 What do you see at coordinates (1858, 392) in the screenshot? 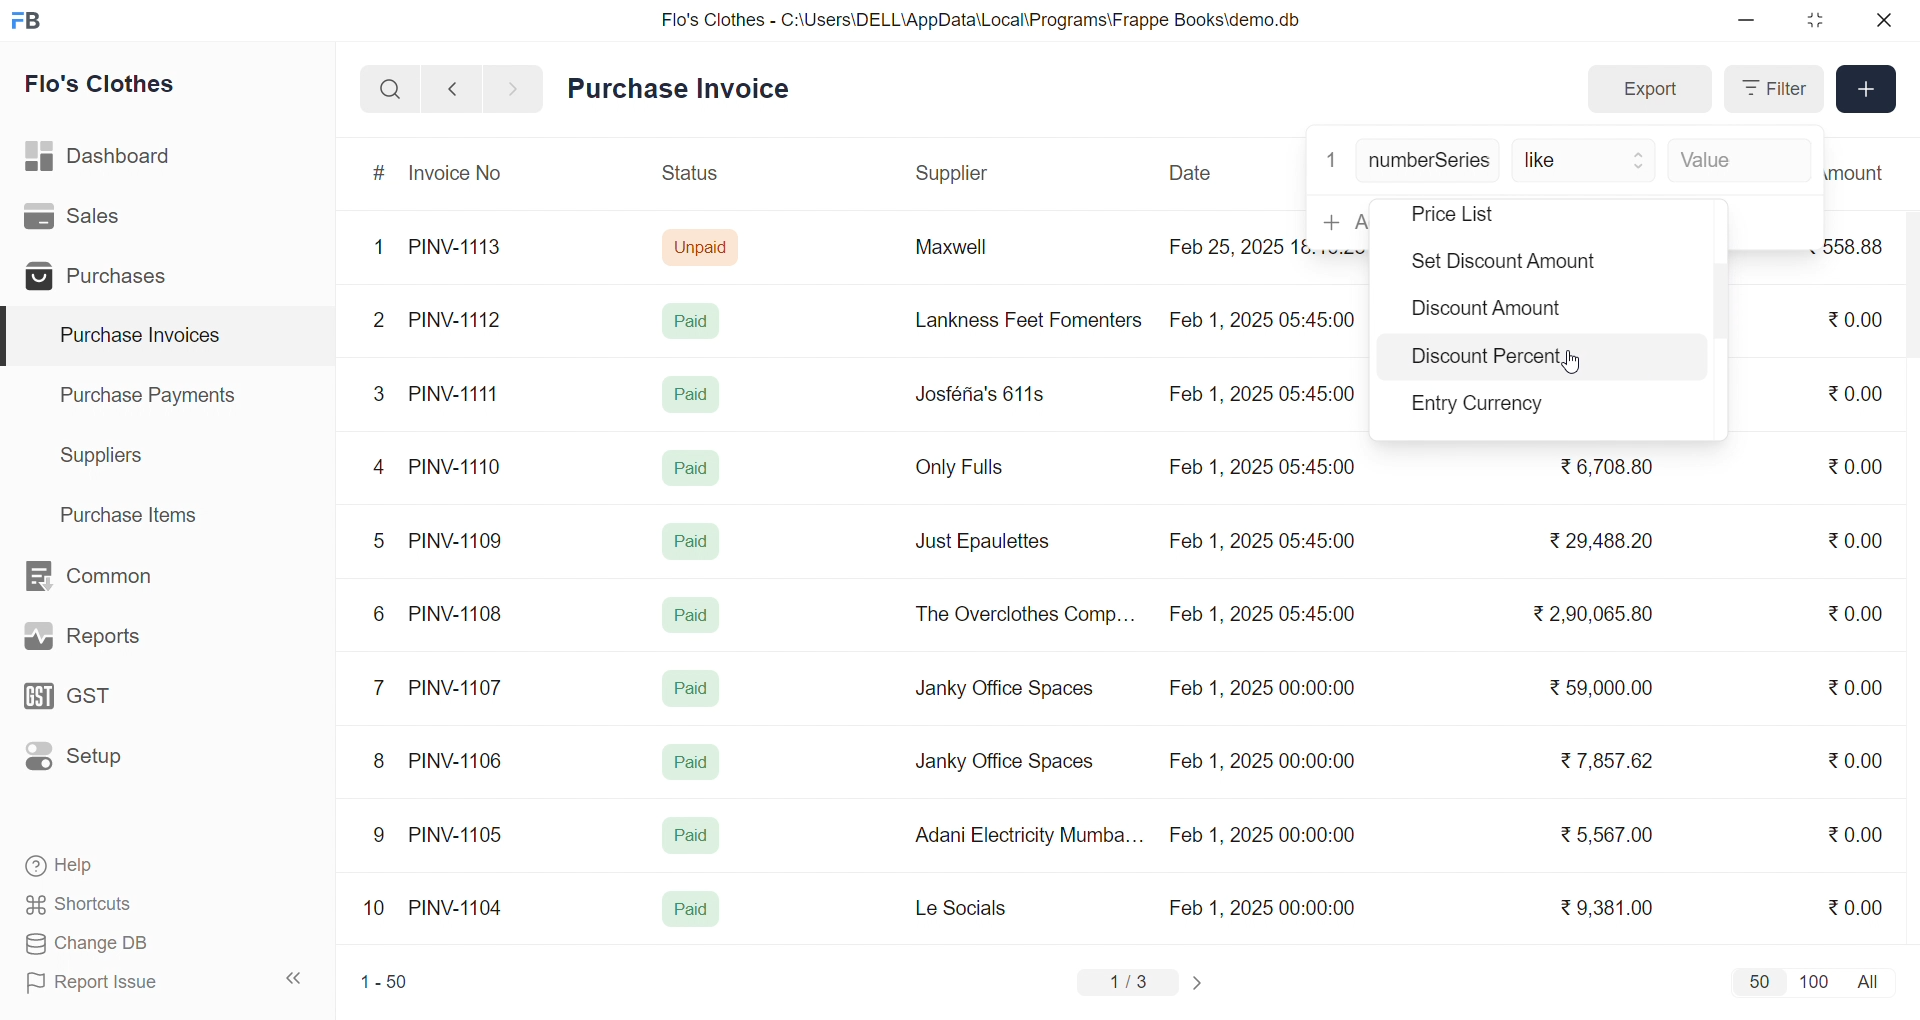
I see `₹0.00` at bounding box center [1858, 392].